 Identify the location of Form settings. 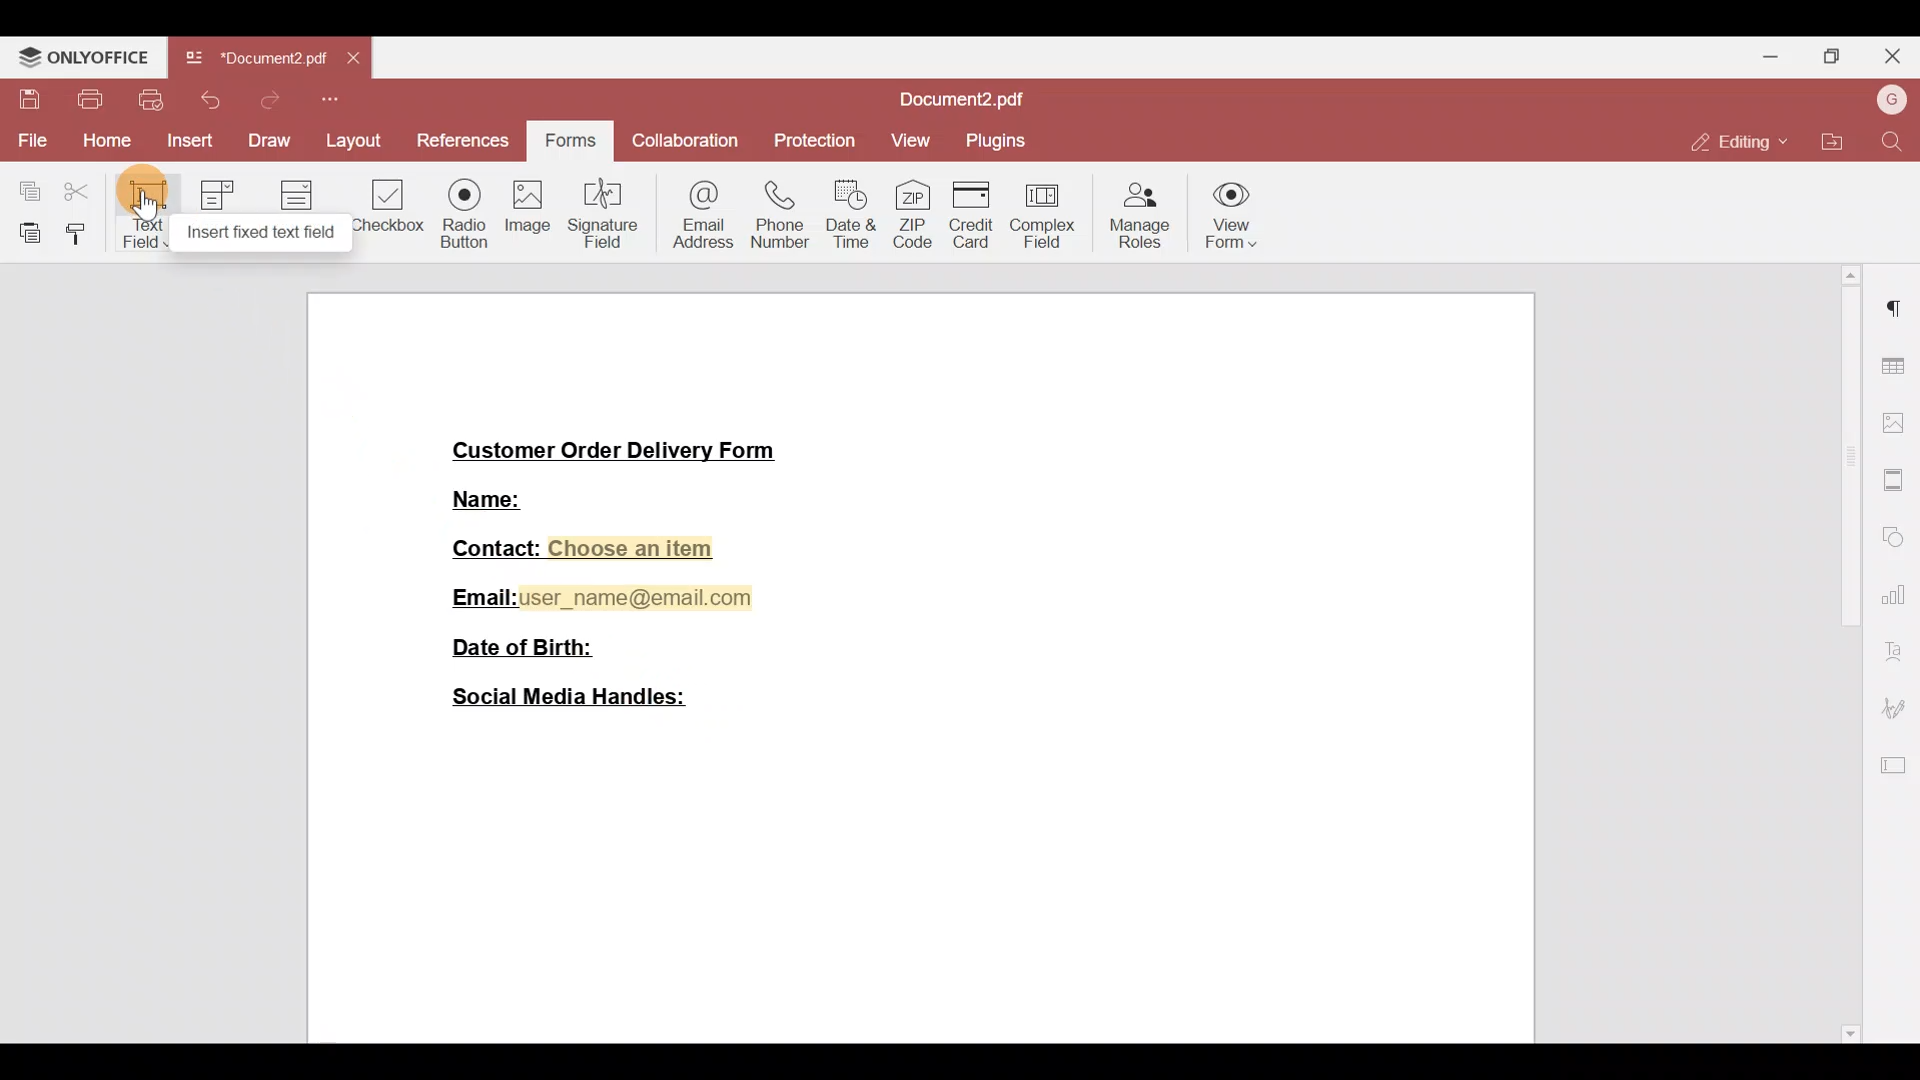
(1896, 764).